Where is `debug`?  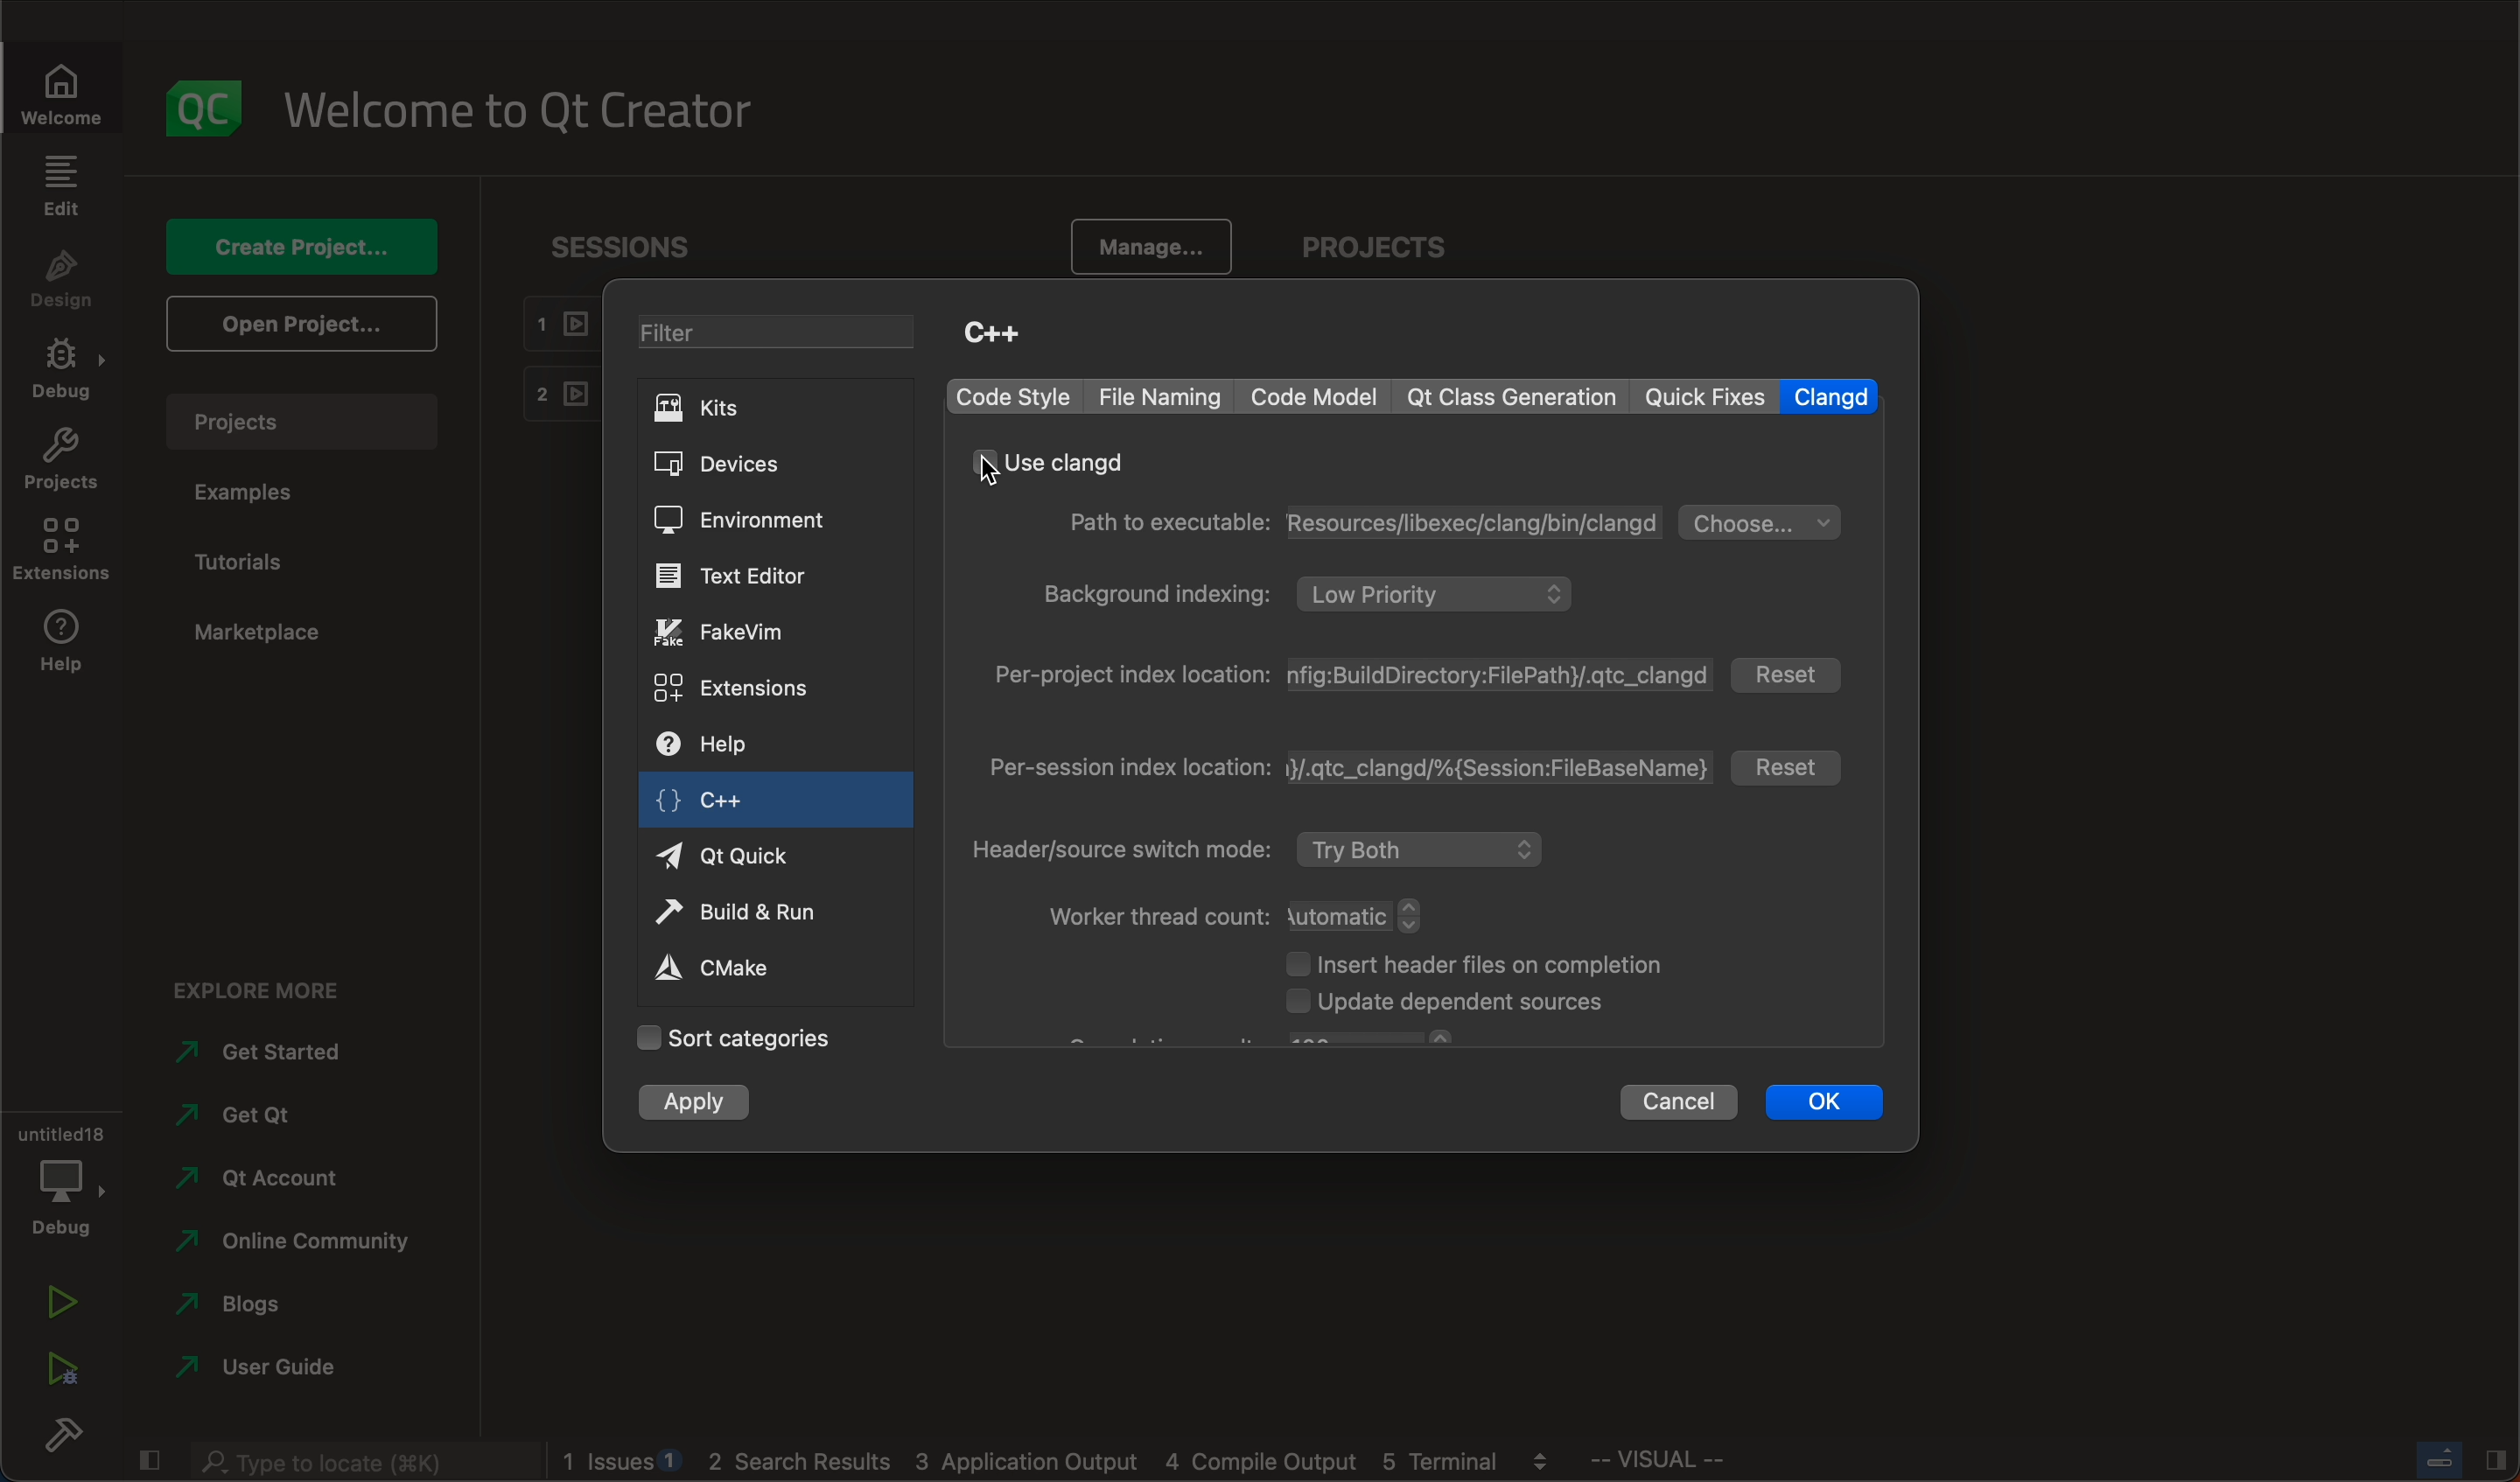 debug is located at coordinates (65, 367).